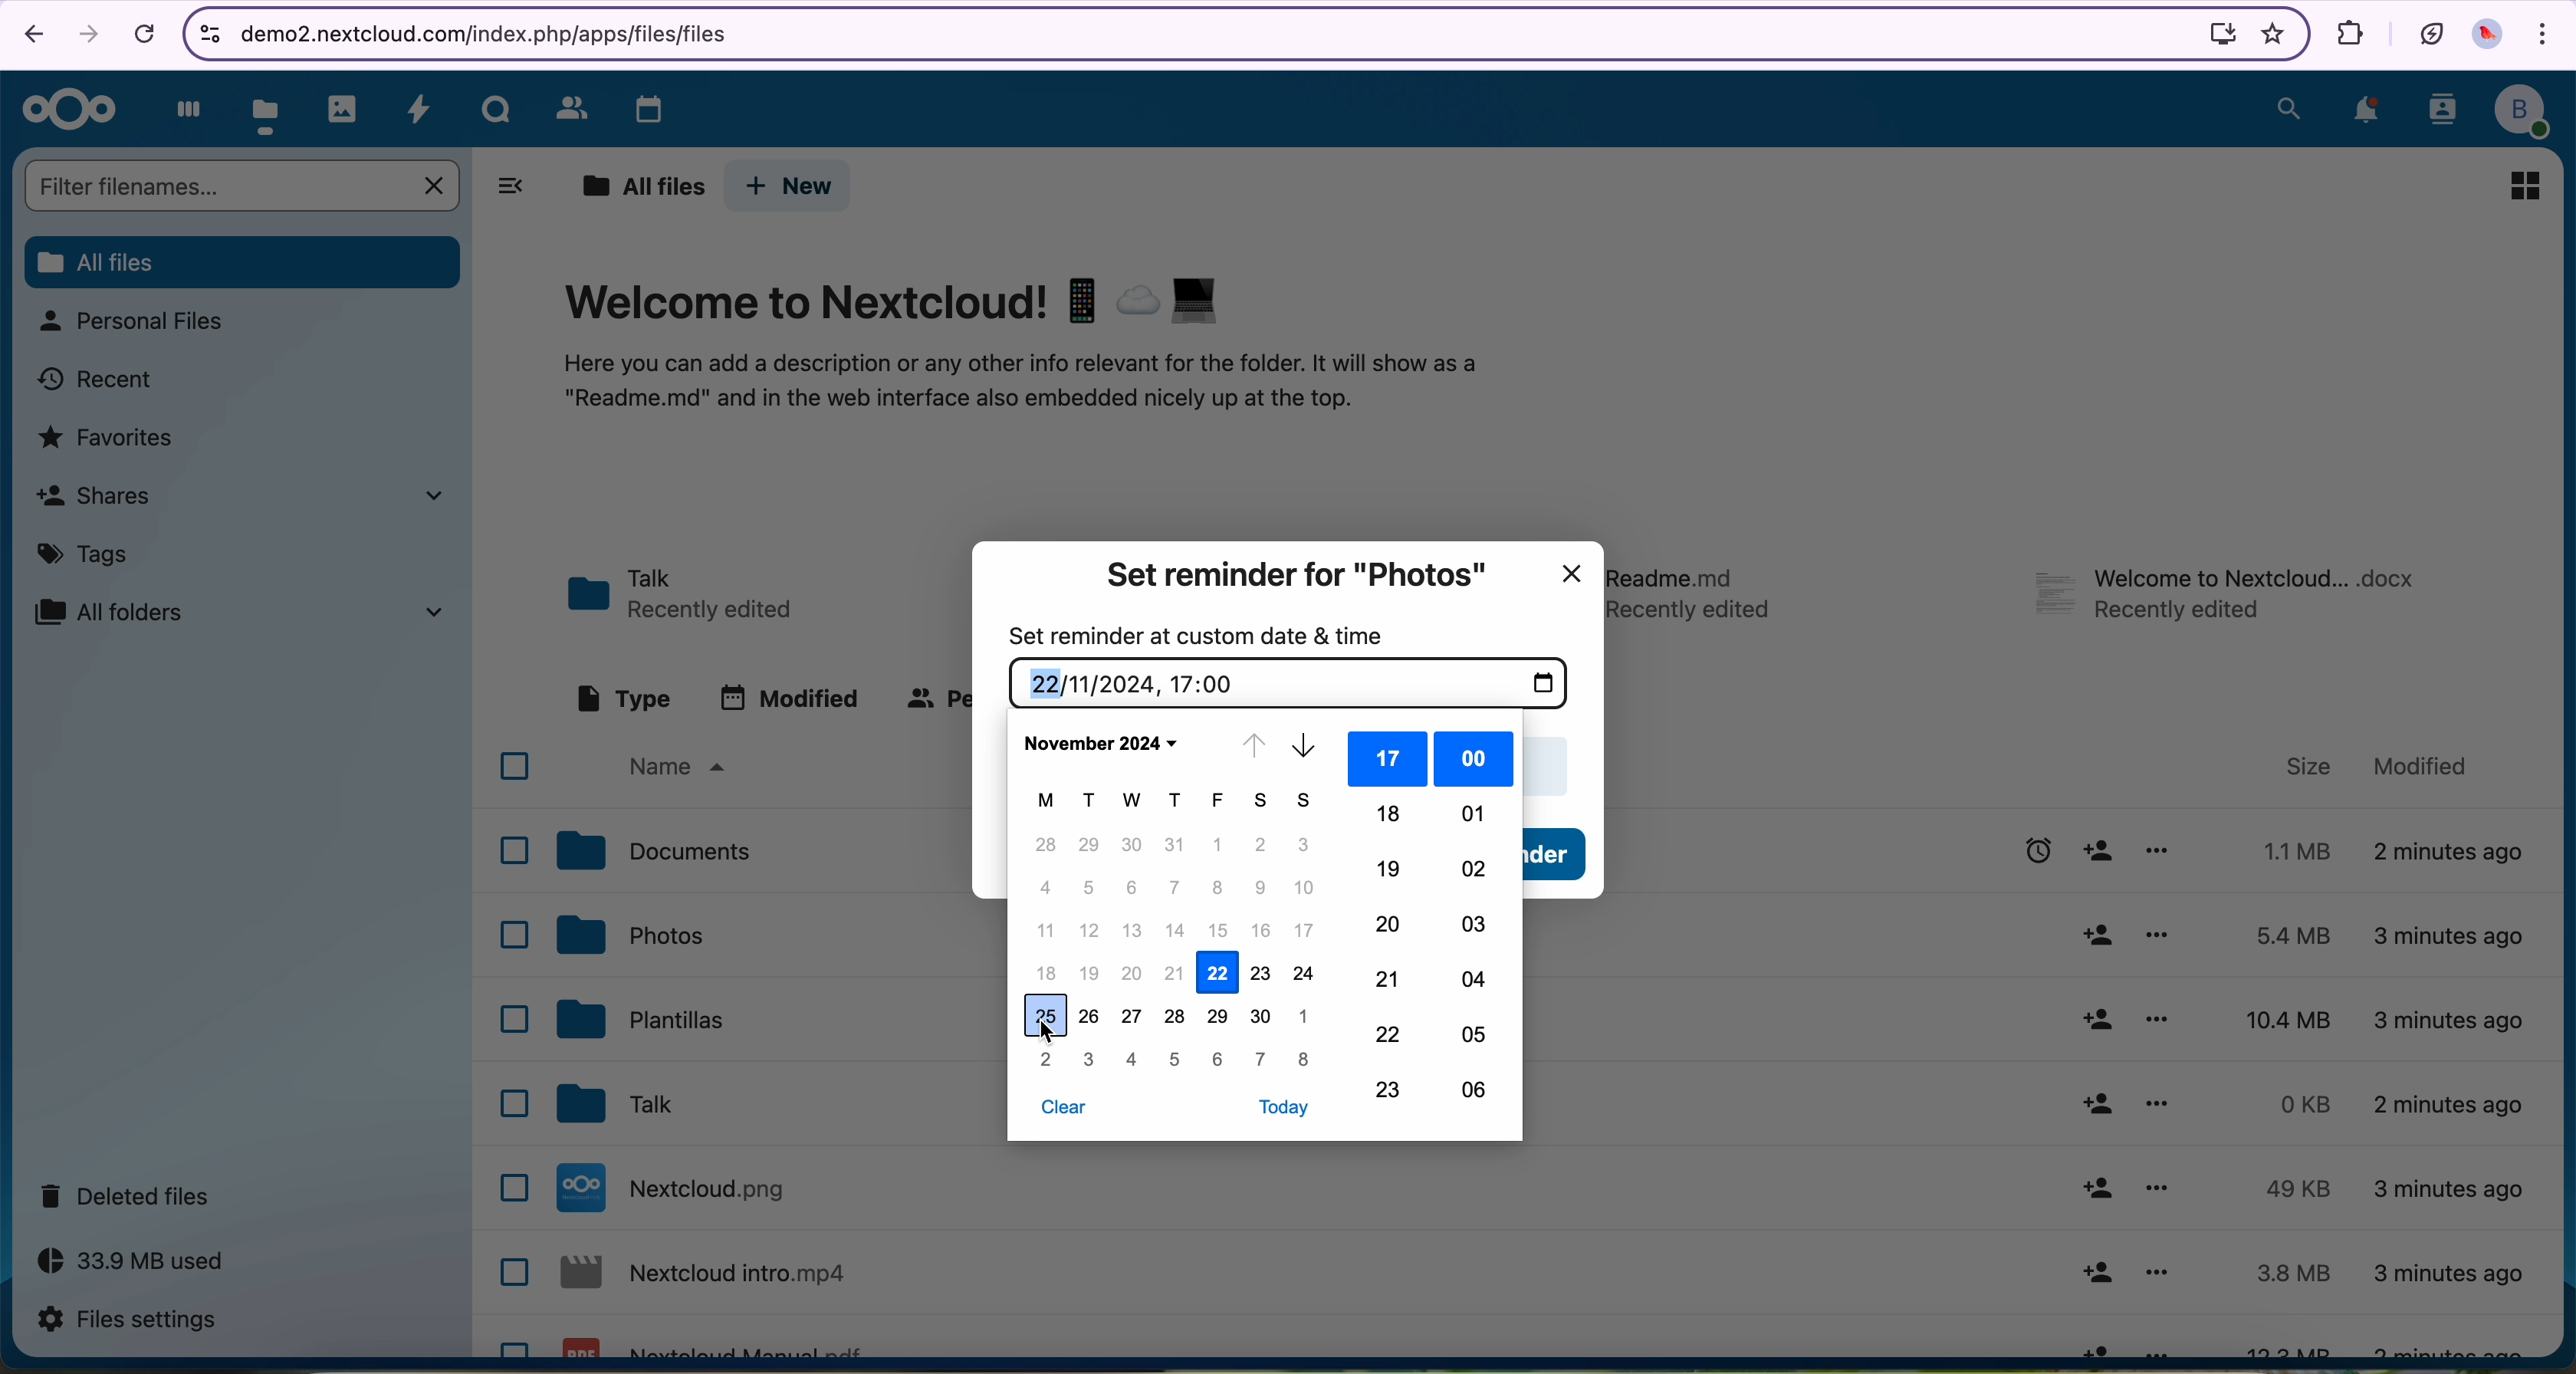 The height and width of the screenshot is (1374, 2576). Describe the element at coordinates (344, 108) in the screenshot. I see `photos` at that location.